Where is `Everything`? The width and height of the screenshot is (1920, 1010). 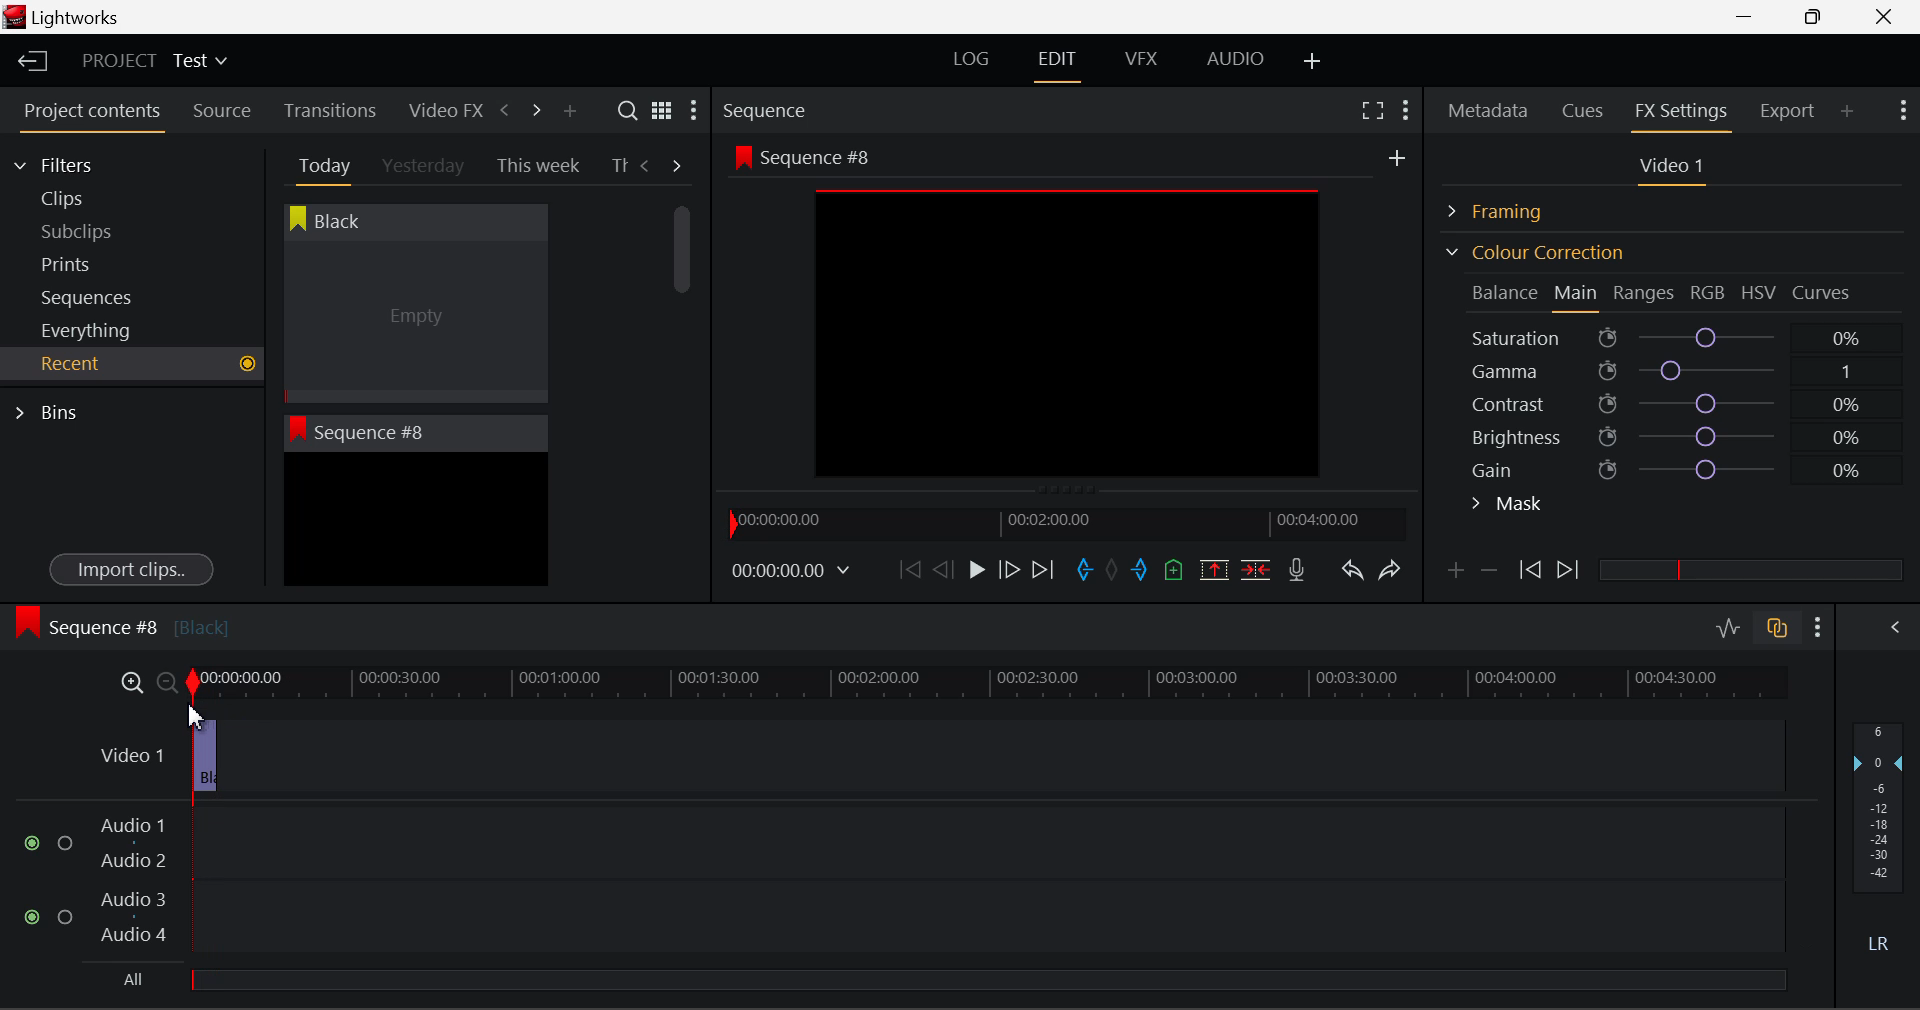 Everything is located at coordinates (89, 330).